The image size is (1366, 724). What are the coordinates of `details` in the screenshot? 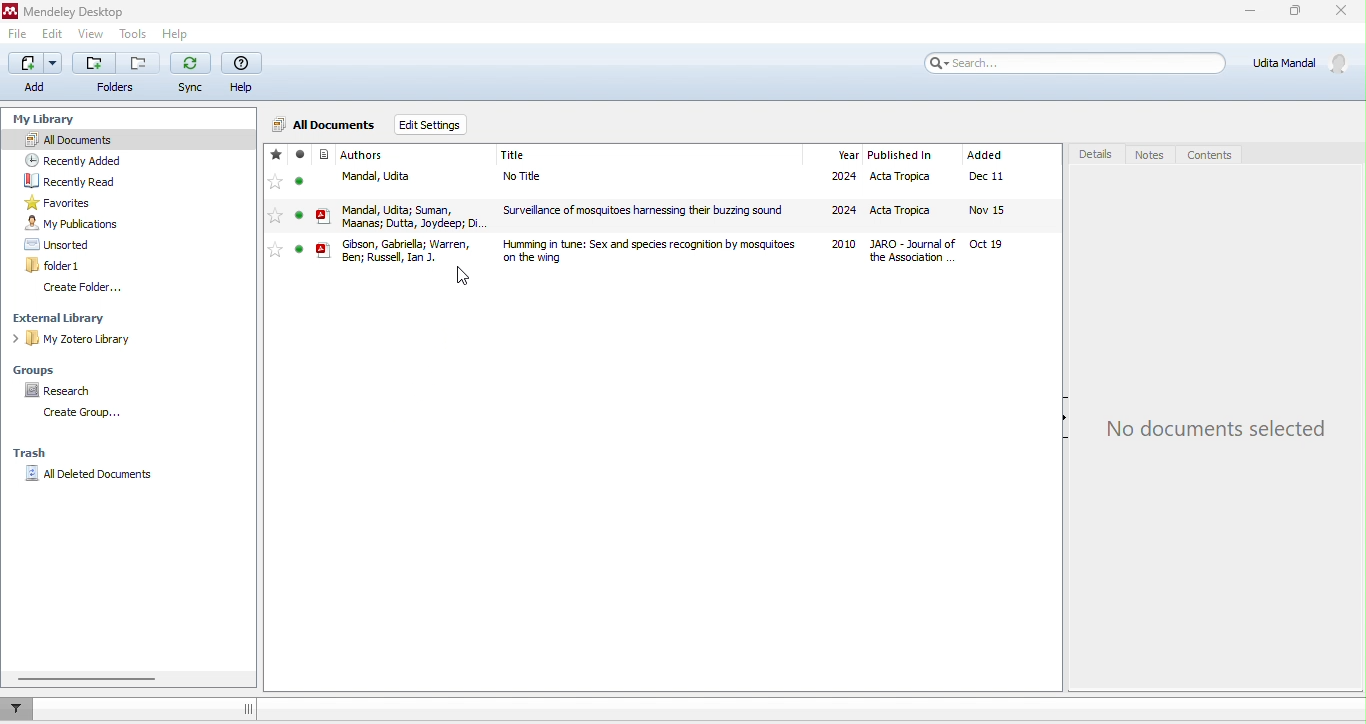 It's located at (1095, 154).